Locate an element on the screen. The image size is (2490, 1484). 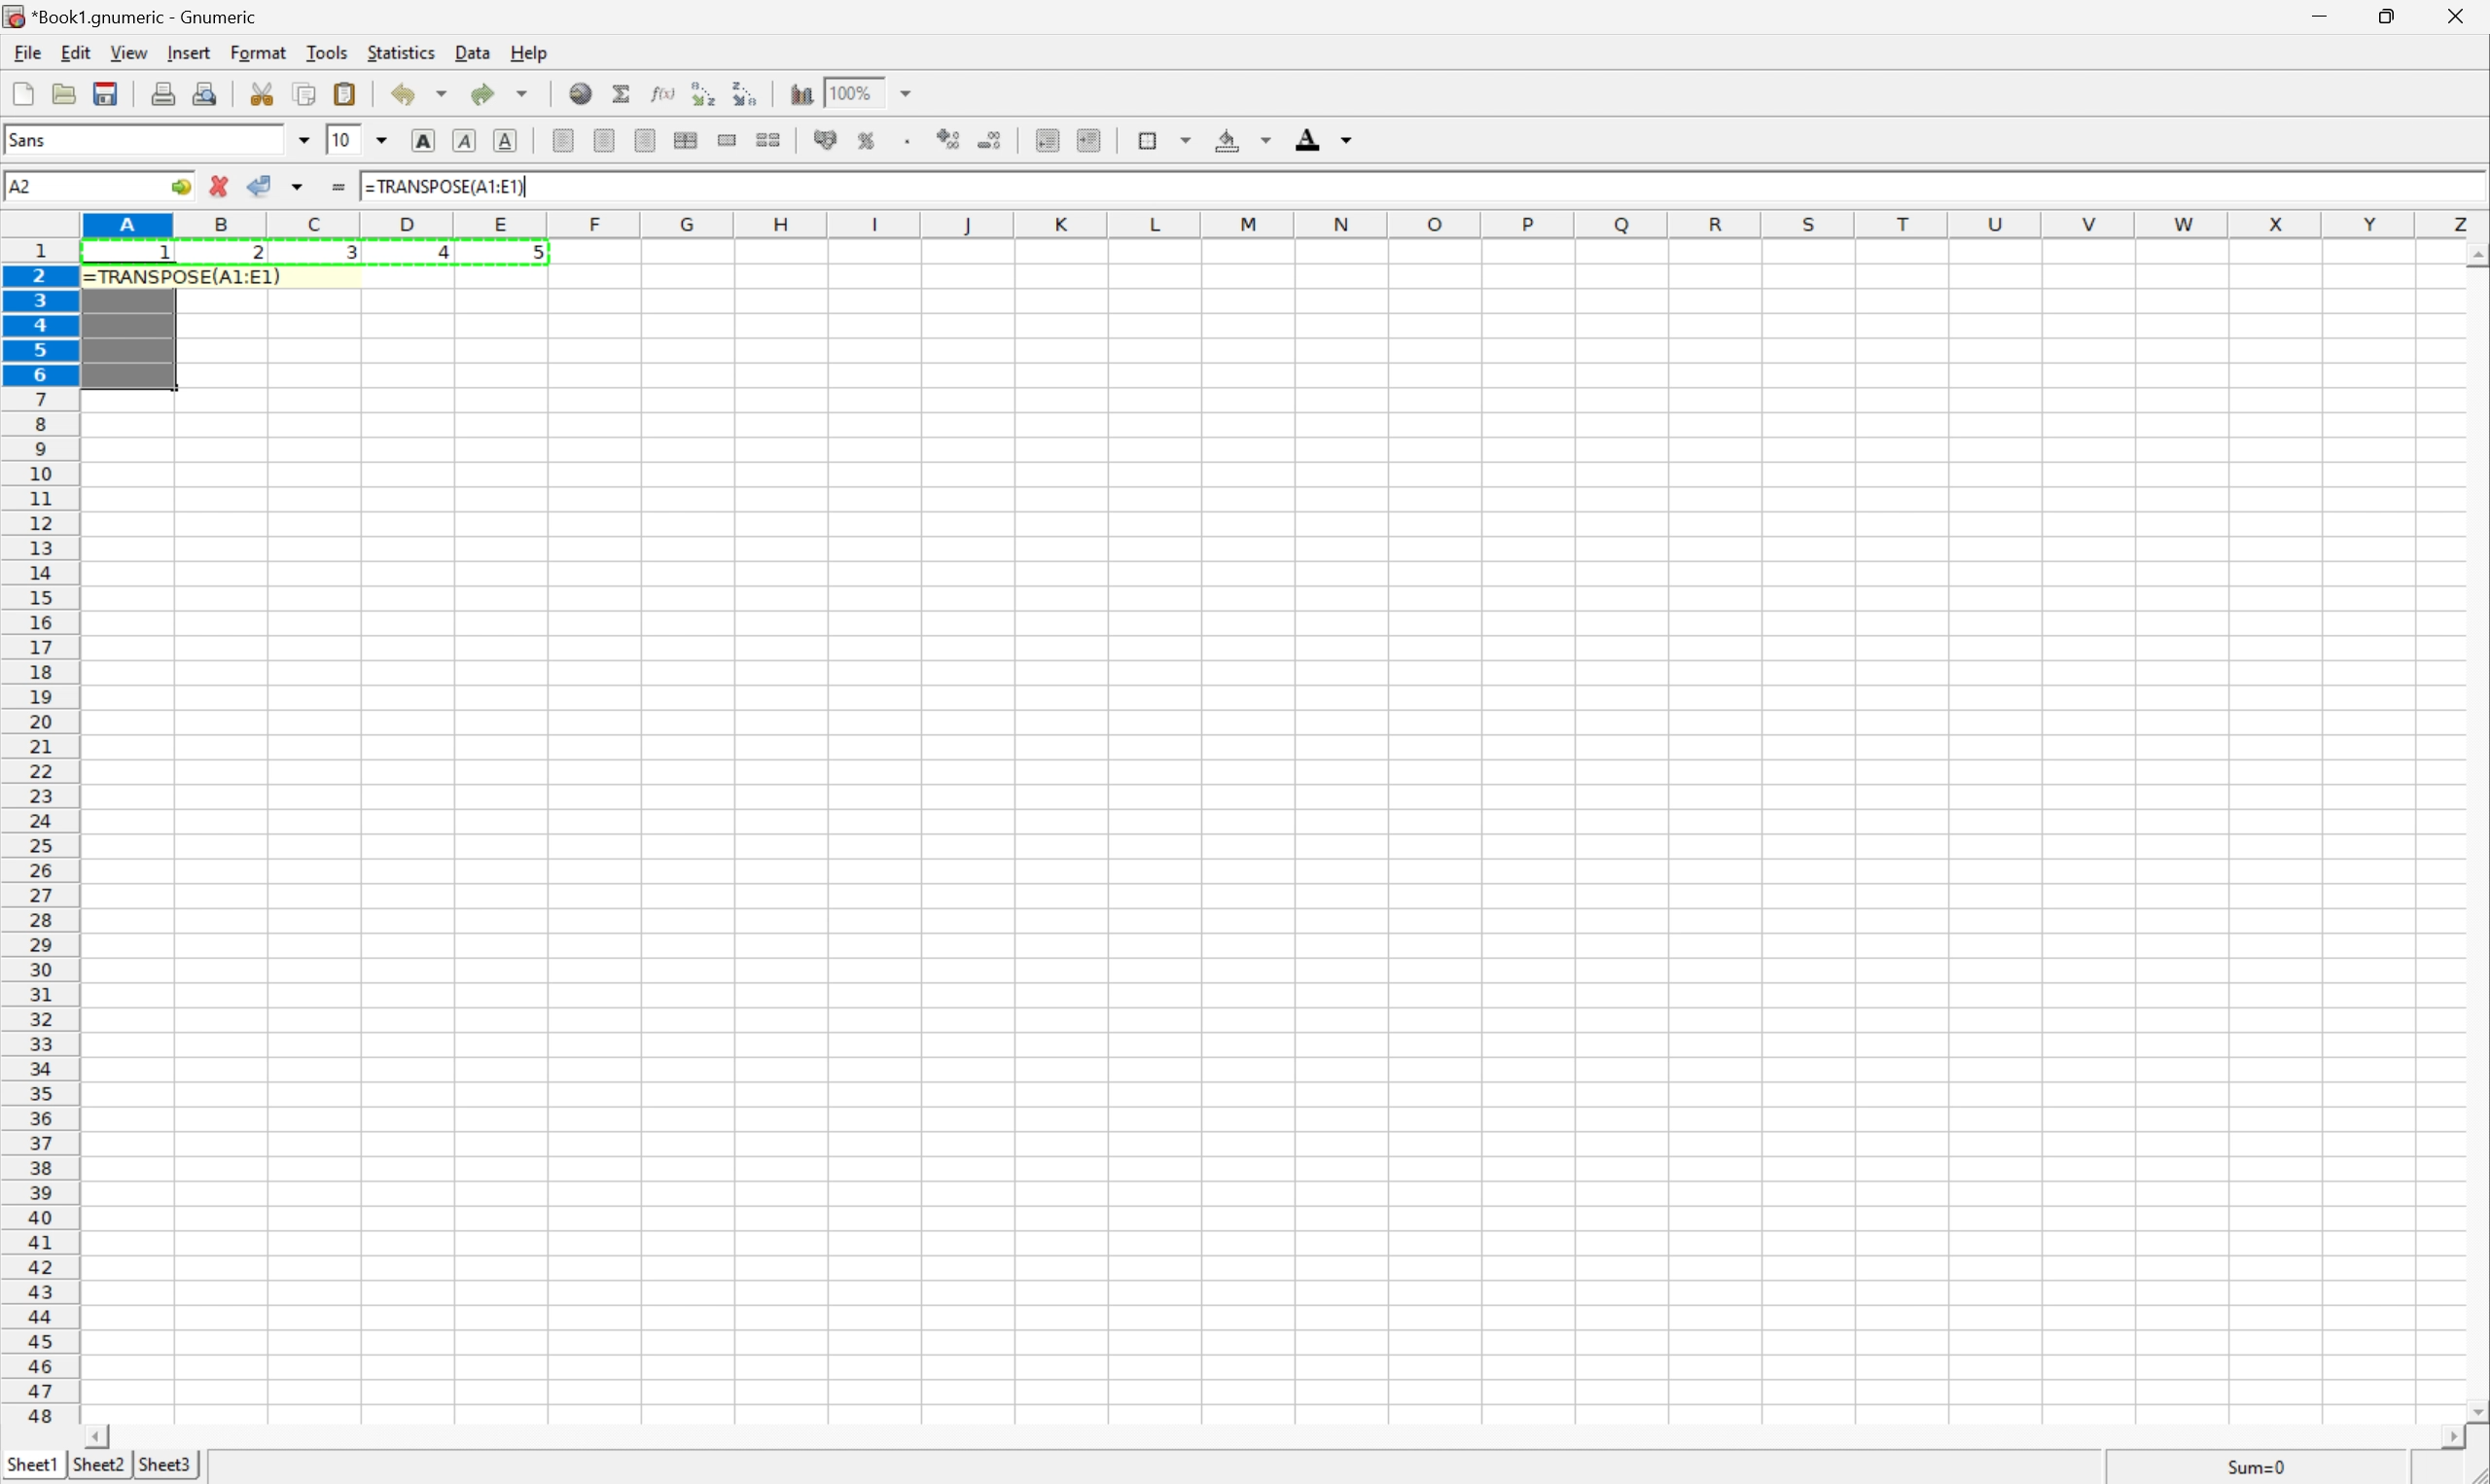
insert is located at coordinates (189, 51).